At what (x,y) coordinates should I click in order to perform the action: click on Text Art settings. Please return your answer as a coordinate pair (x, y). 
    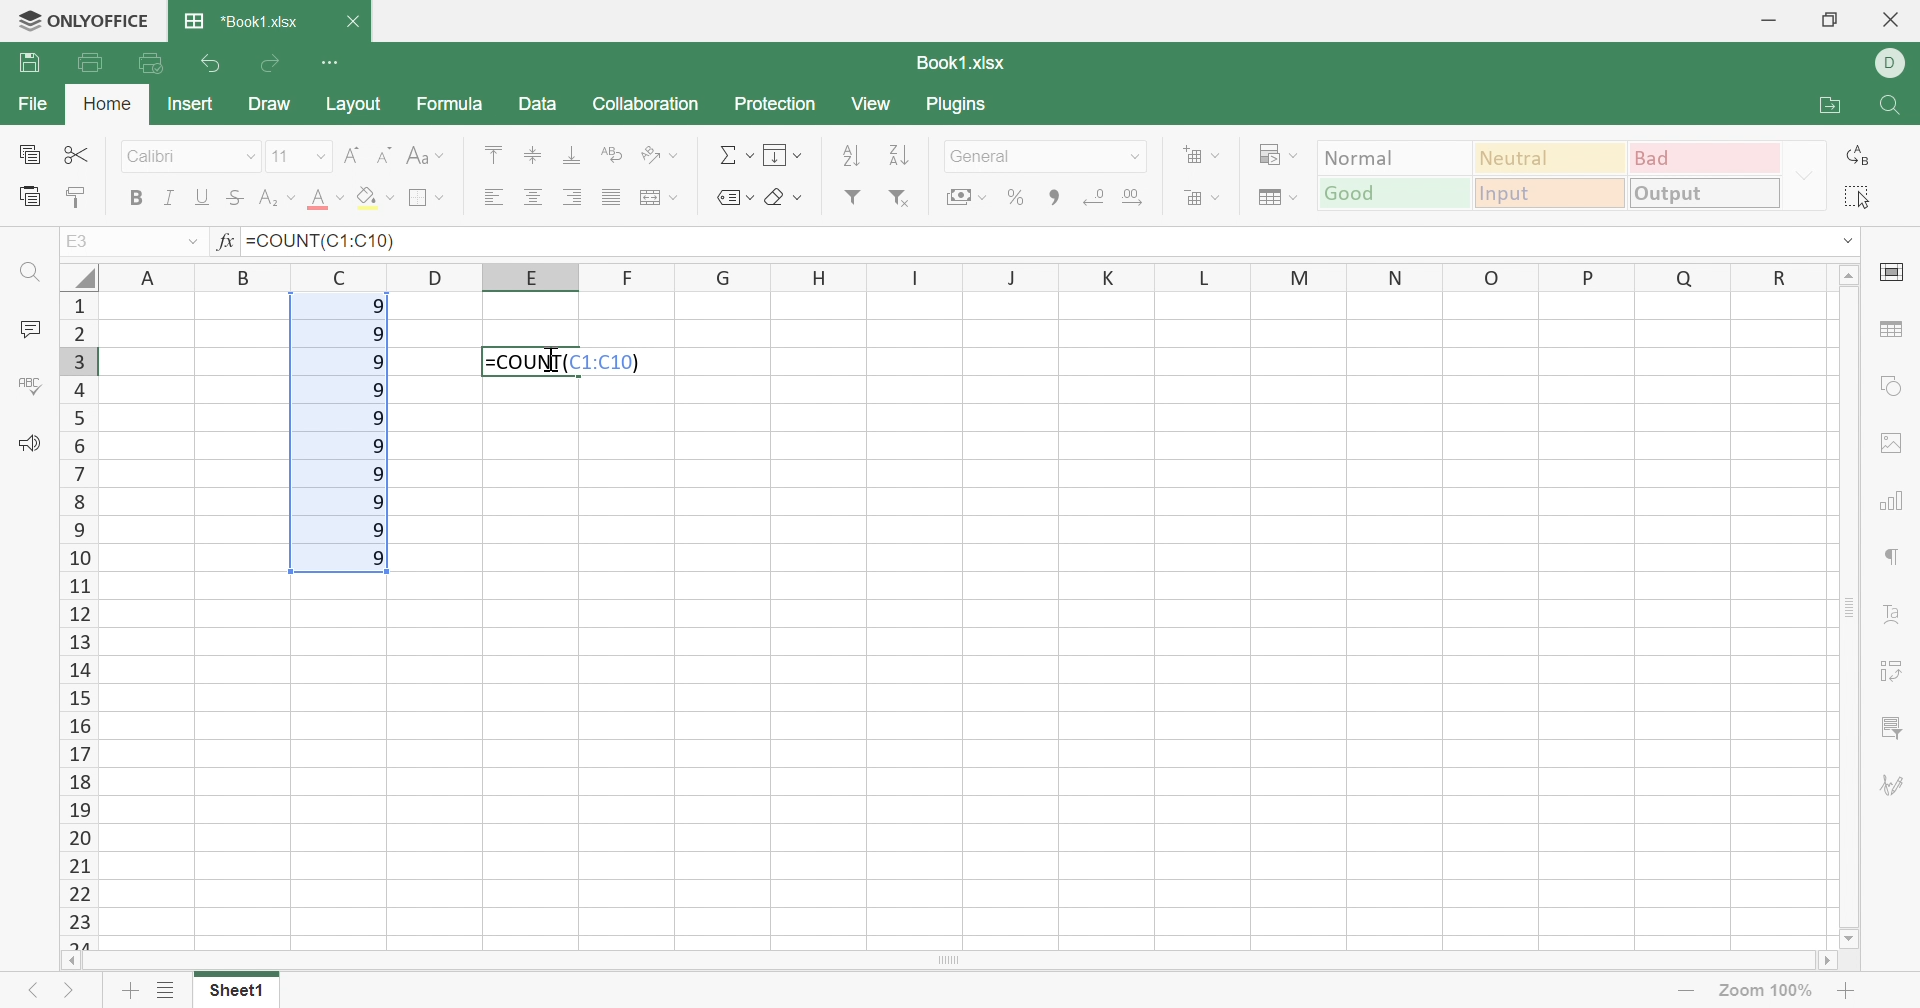
    Looking at the image, I should click on (1892, 614).